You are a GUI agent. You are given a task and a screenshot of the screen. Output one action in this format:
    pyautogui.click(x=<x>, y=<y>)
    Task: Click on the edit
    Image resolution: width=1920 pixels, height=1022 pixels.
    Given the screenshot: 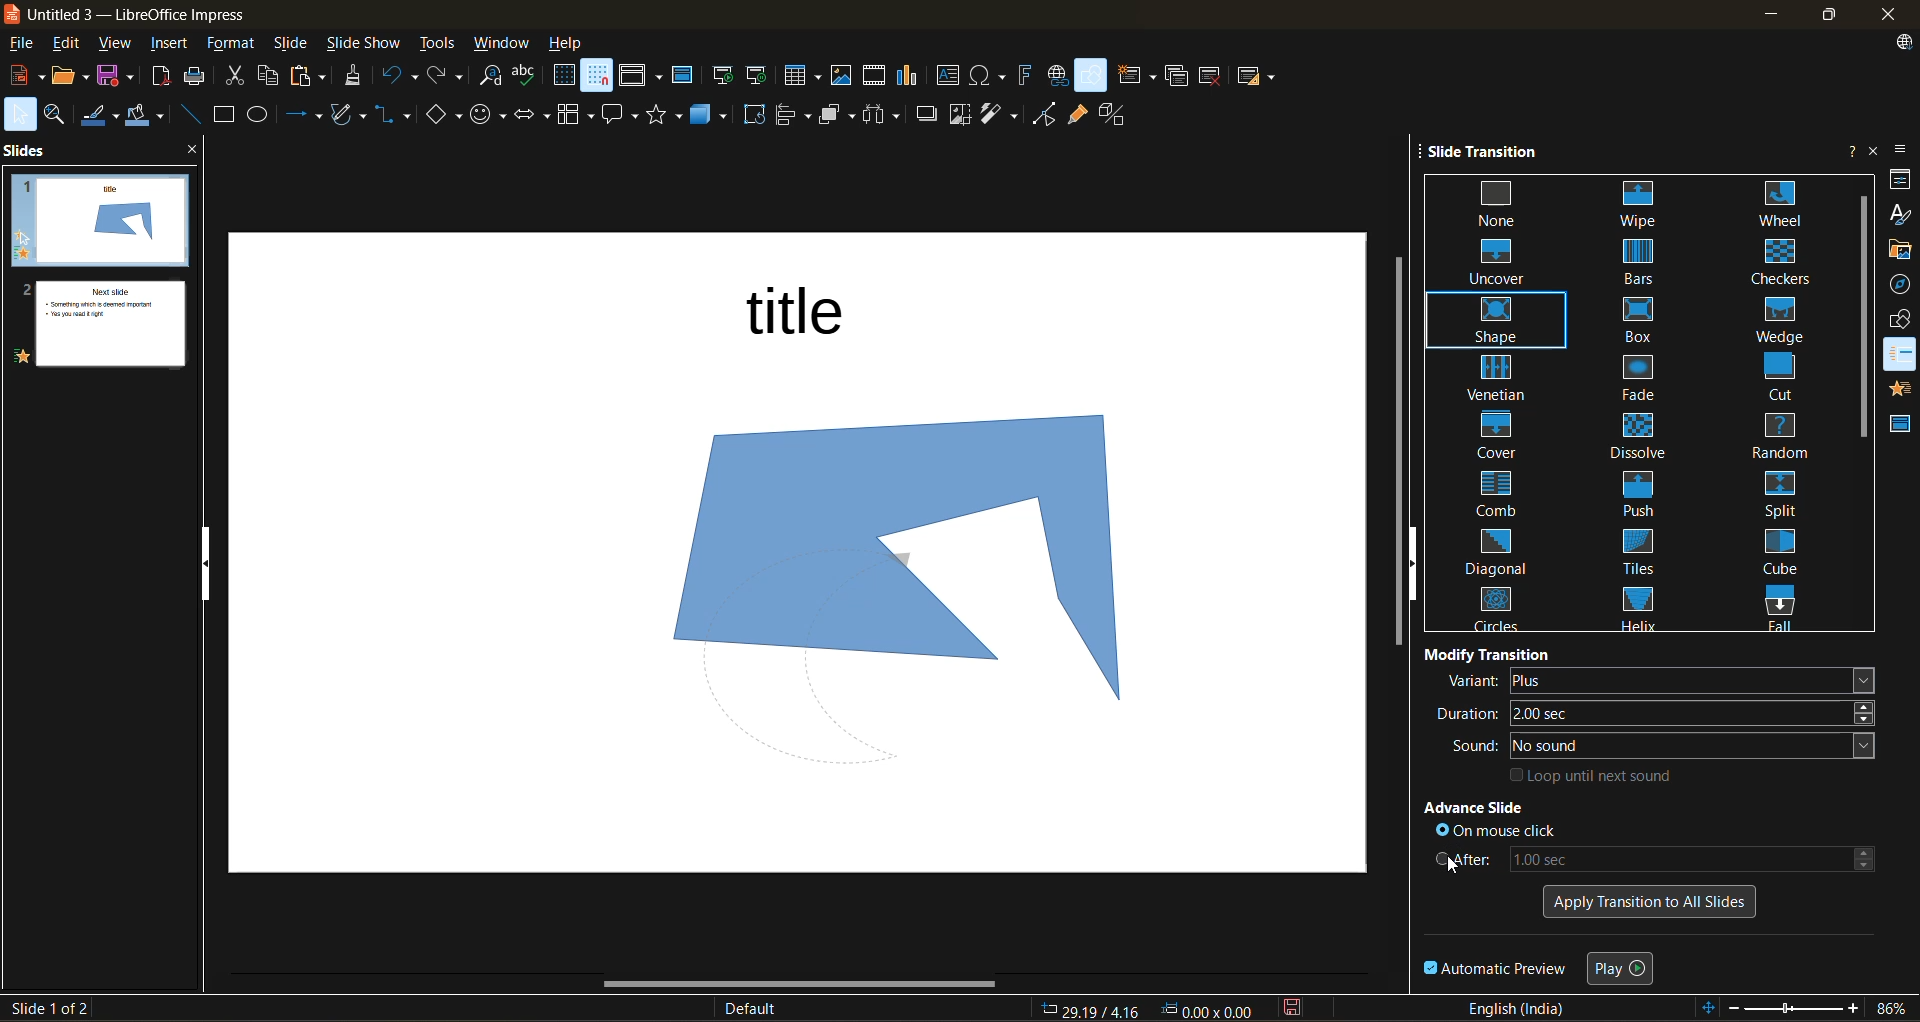 What is the action you would take?
    pyautogui.click(x=72, y=46)
    